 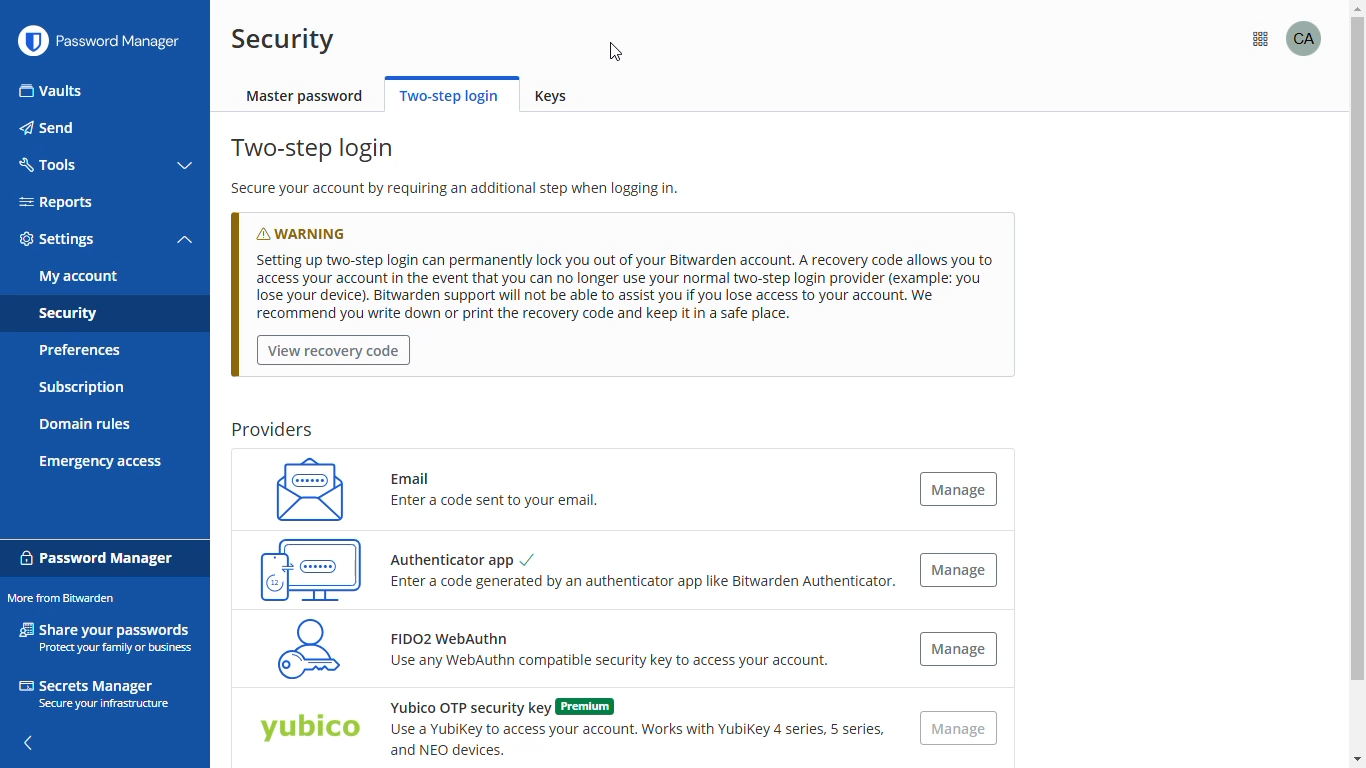 What do you see at coordinates (283, 39) in the screenshot?
I see `security` at bounding box center [283, 39].